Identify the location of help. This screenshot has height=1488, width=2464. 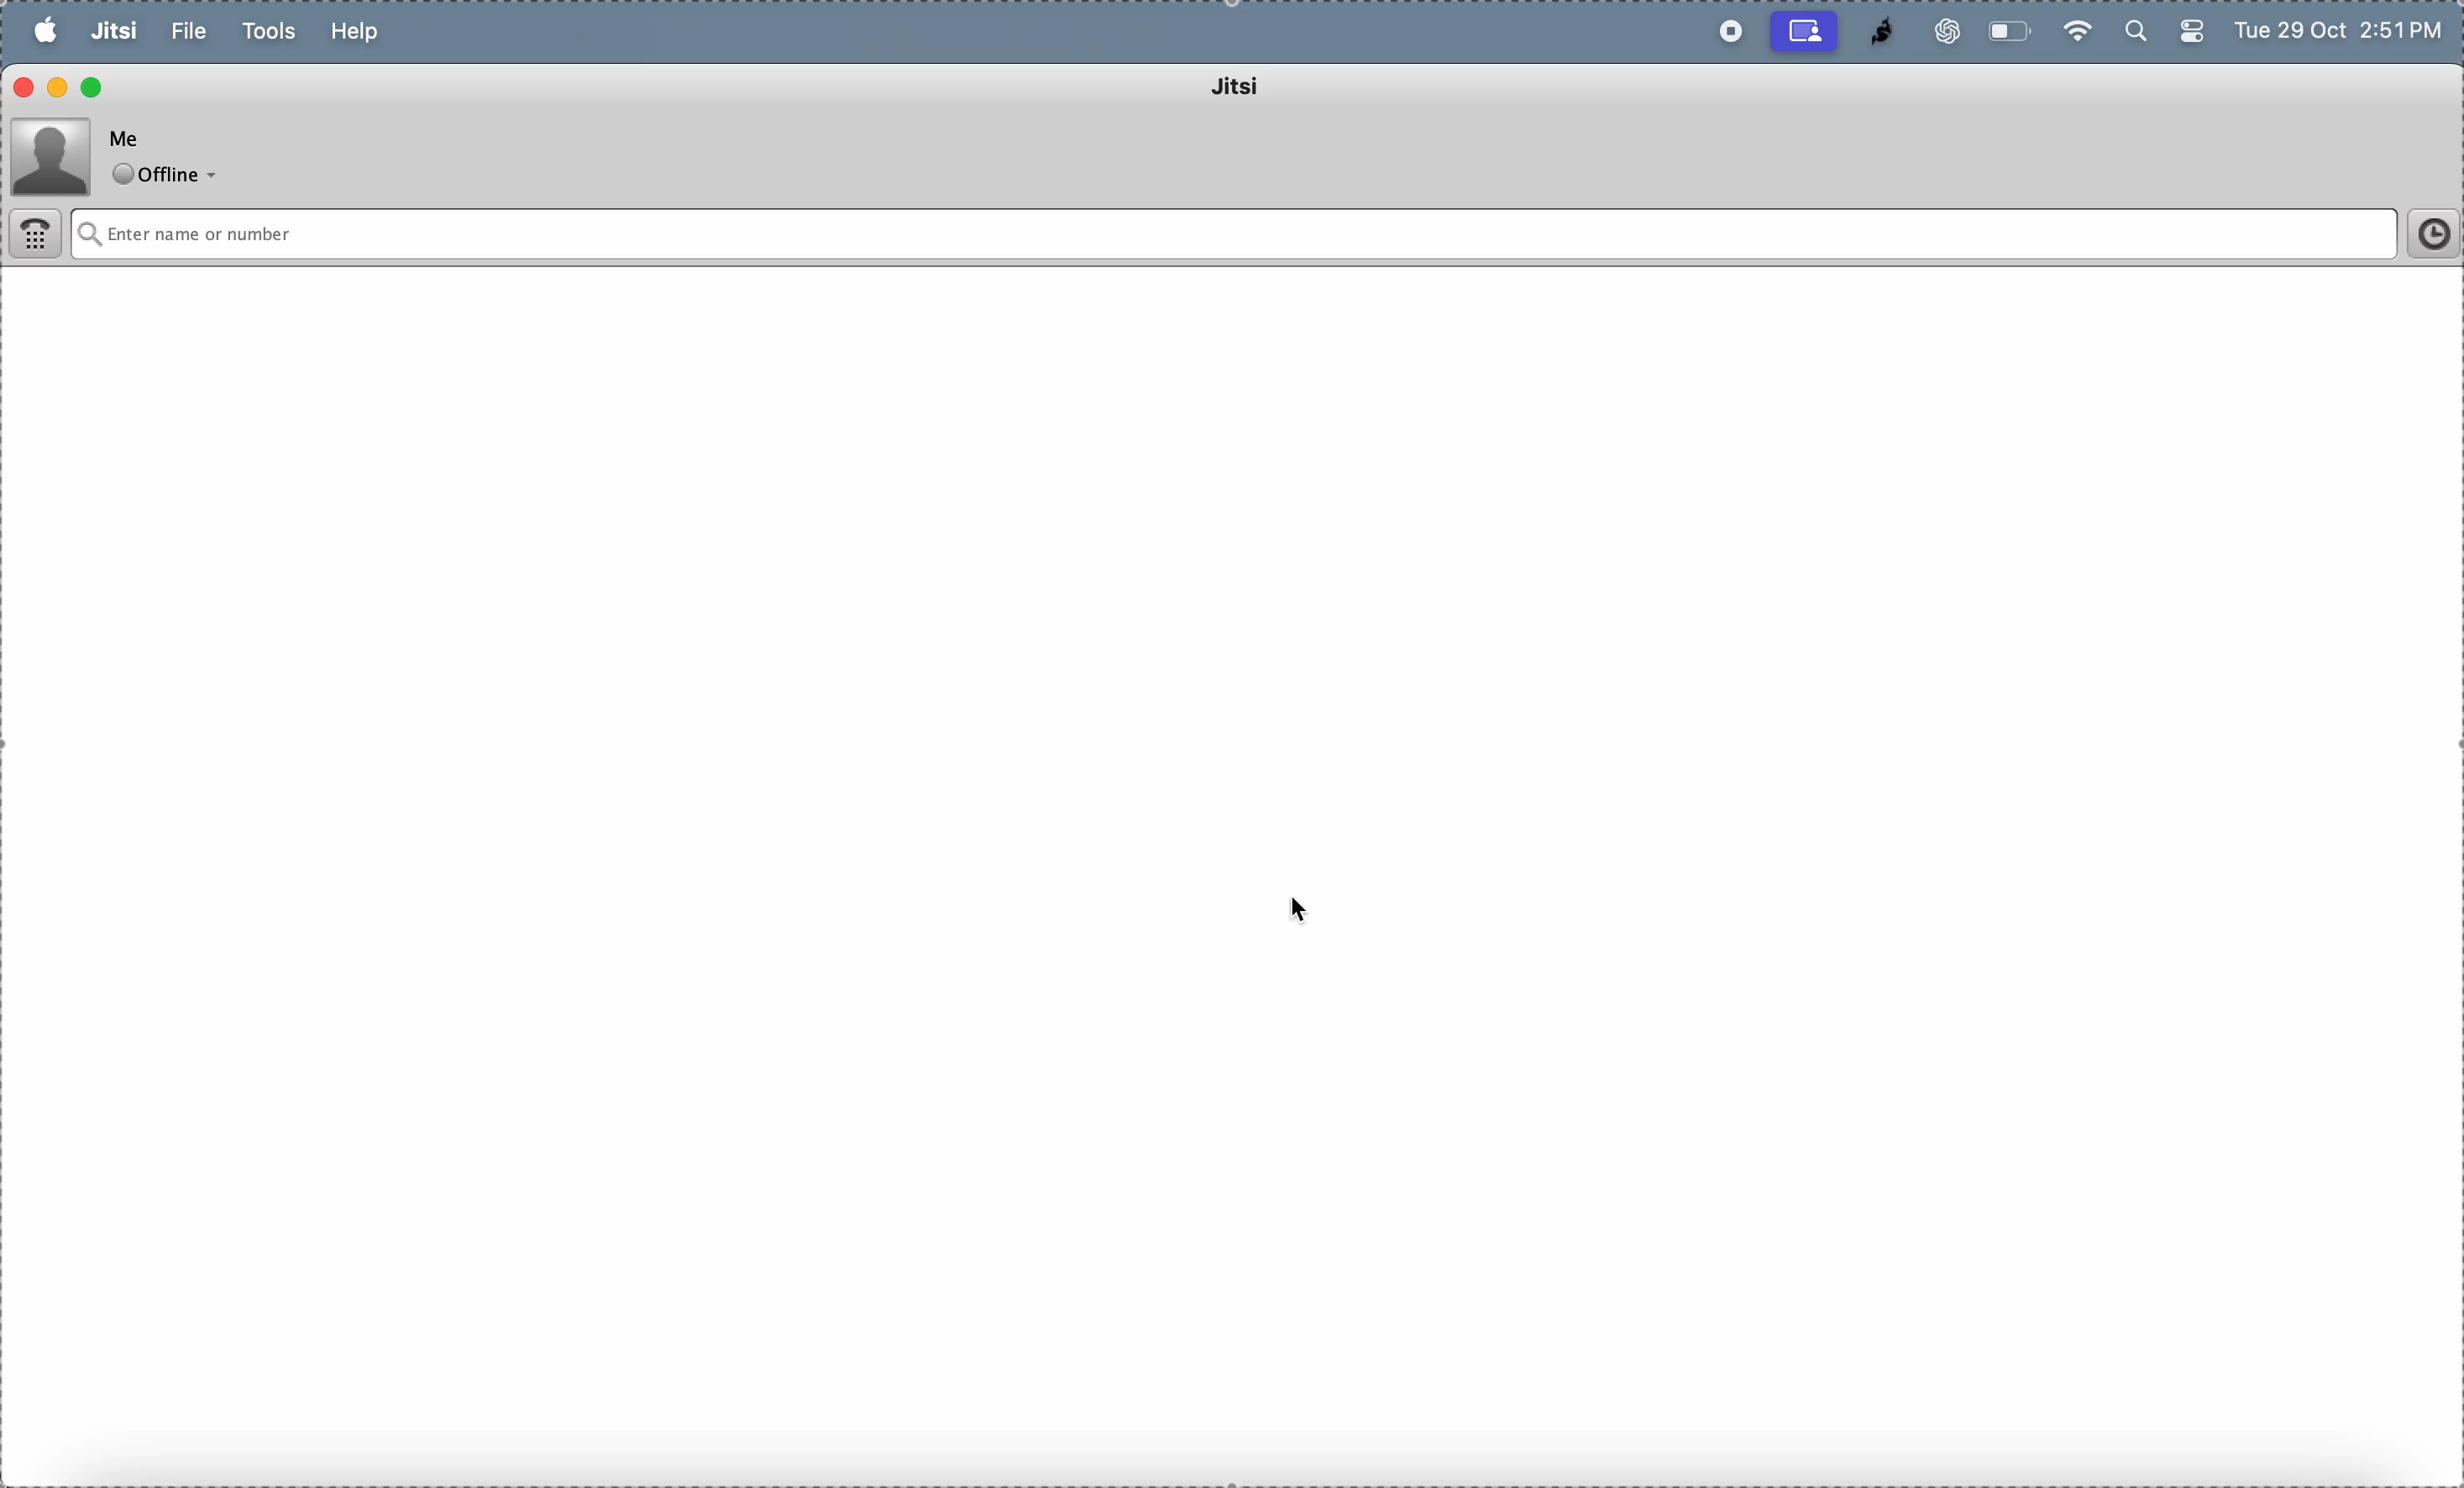
(360, 32).